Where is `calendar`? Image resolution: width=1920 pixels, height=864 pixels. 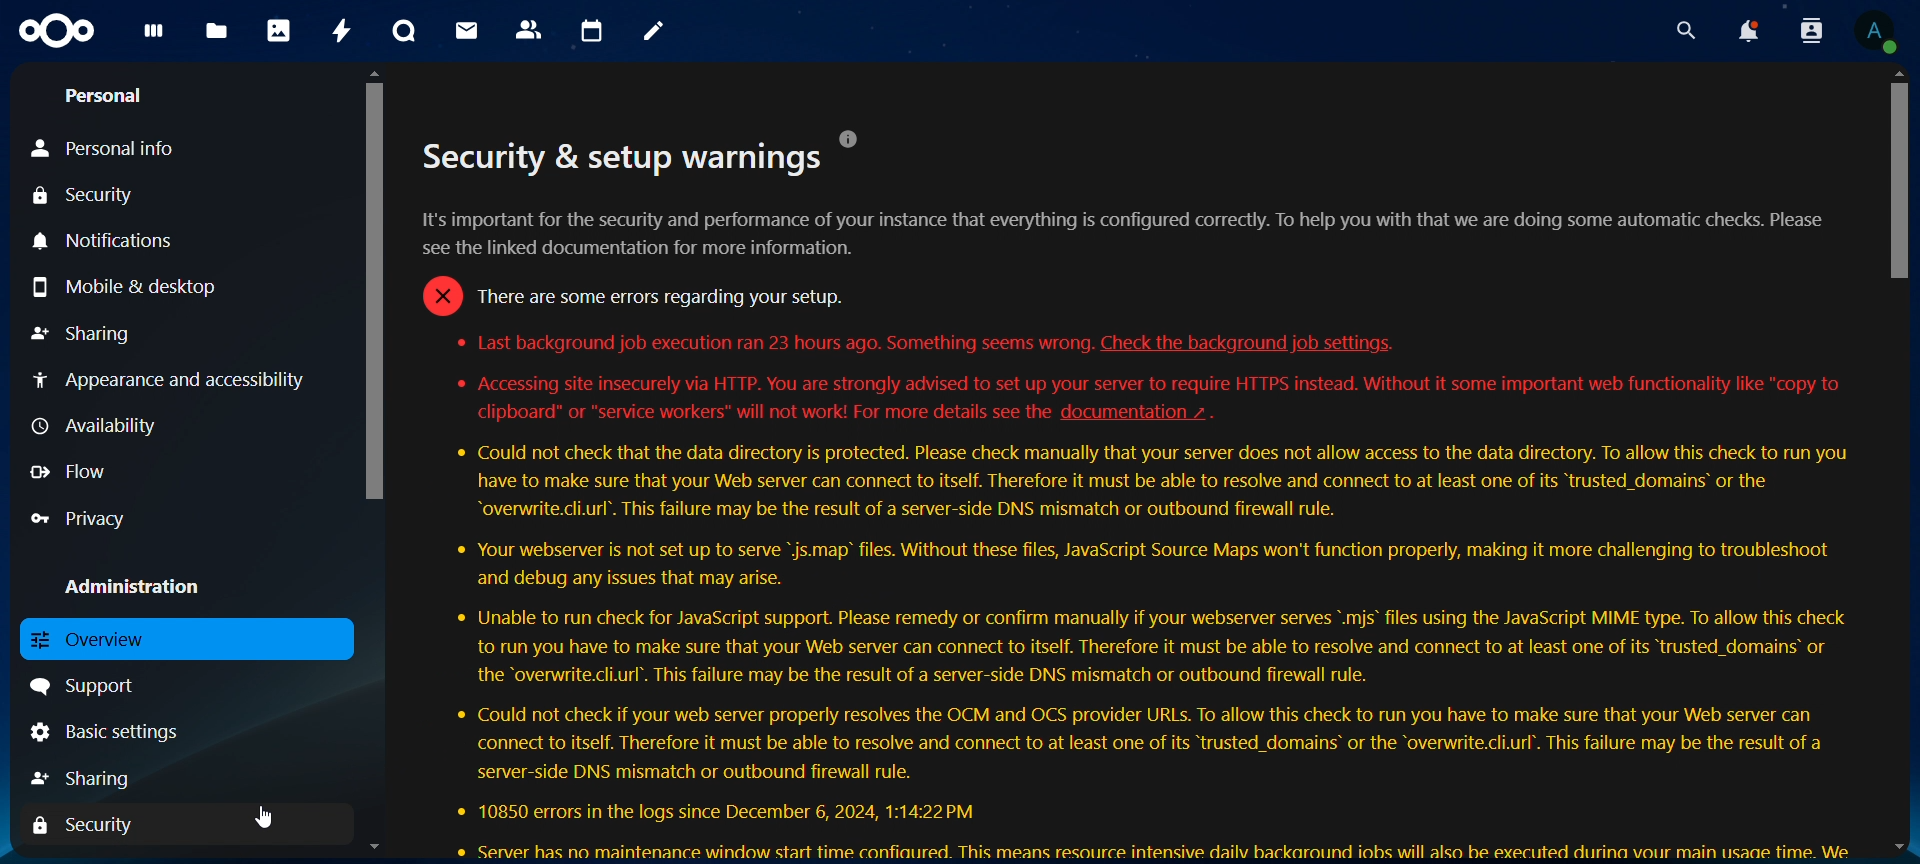 calendar is located at coordinates (592, 33).